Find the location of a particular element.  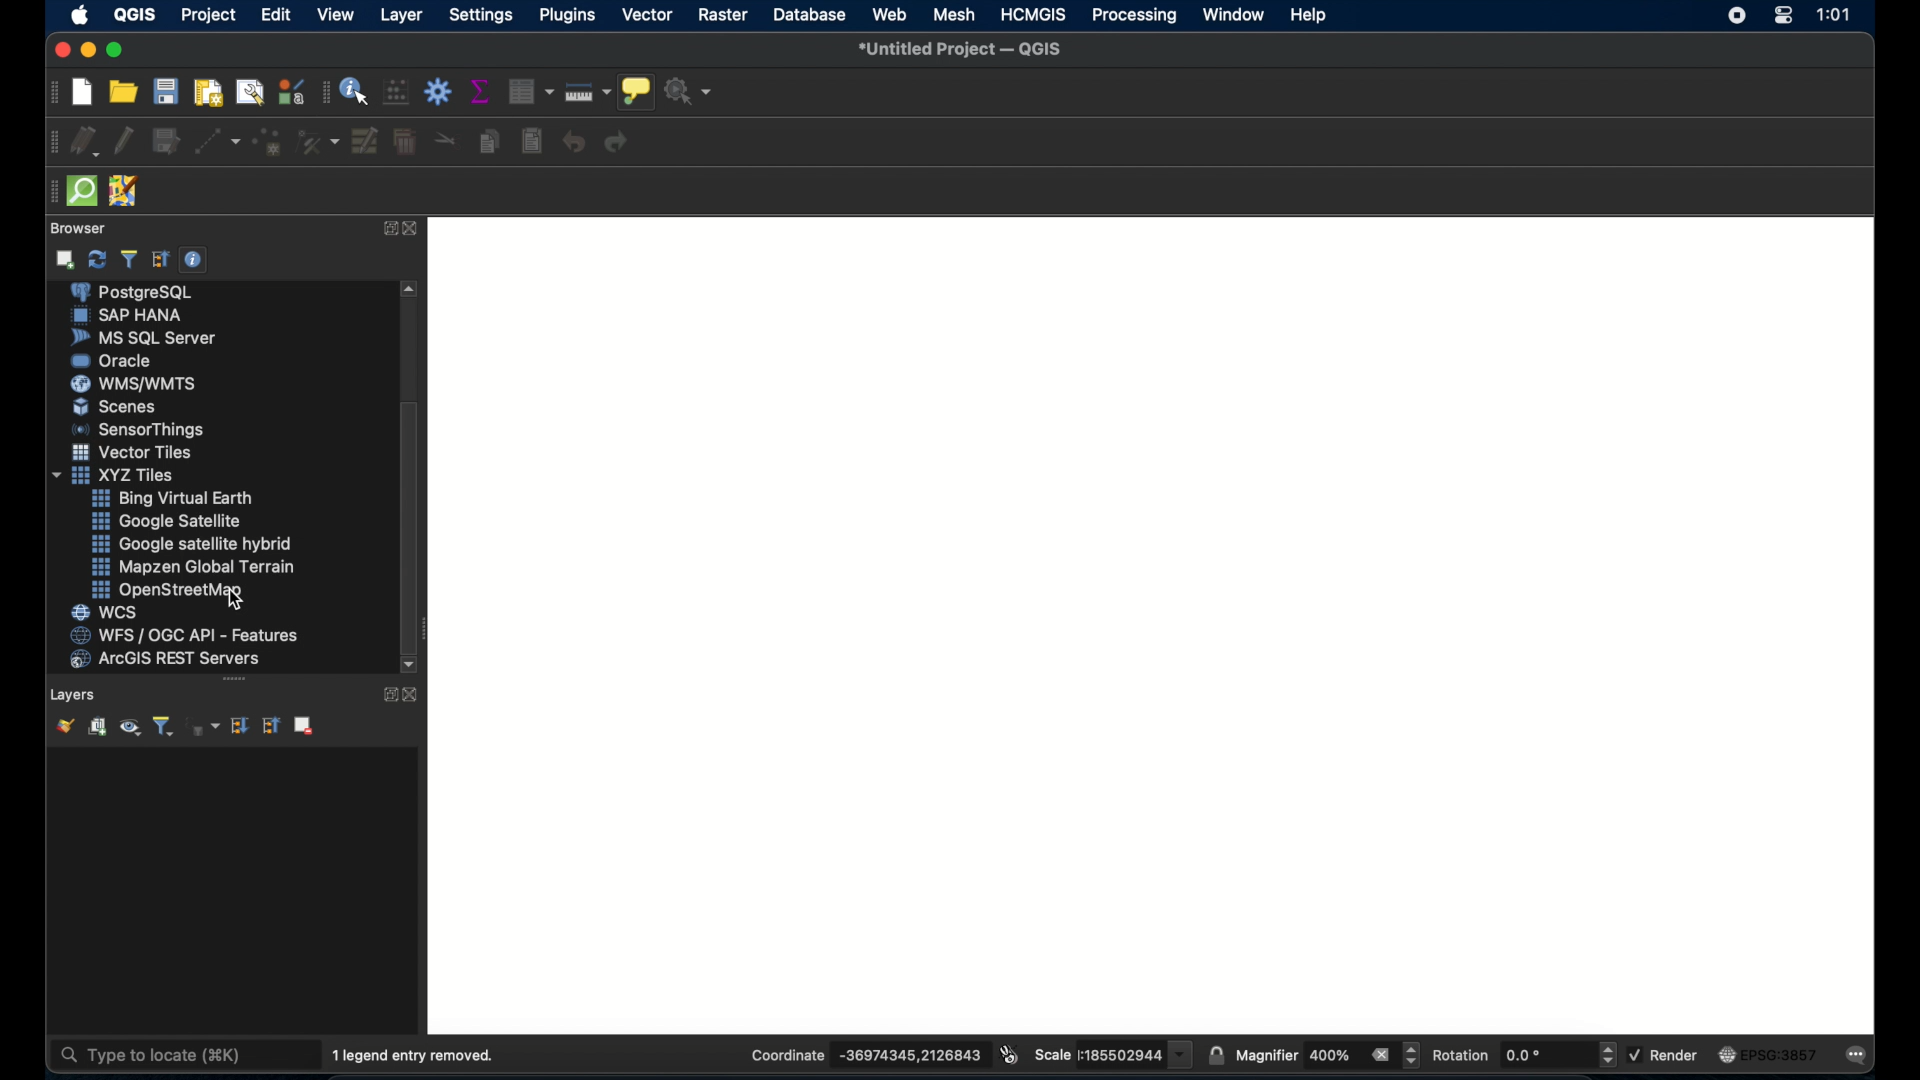

Cursor is located at coordinates (236, 599).